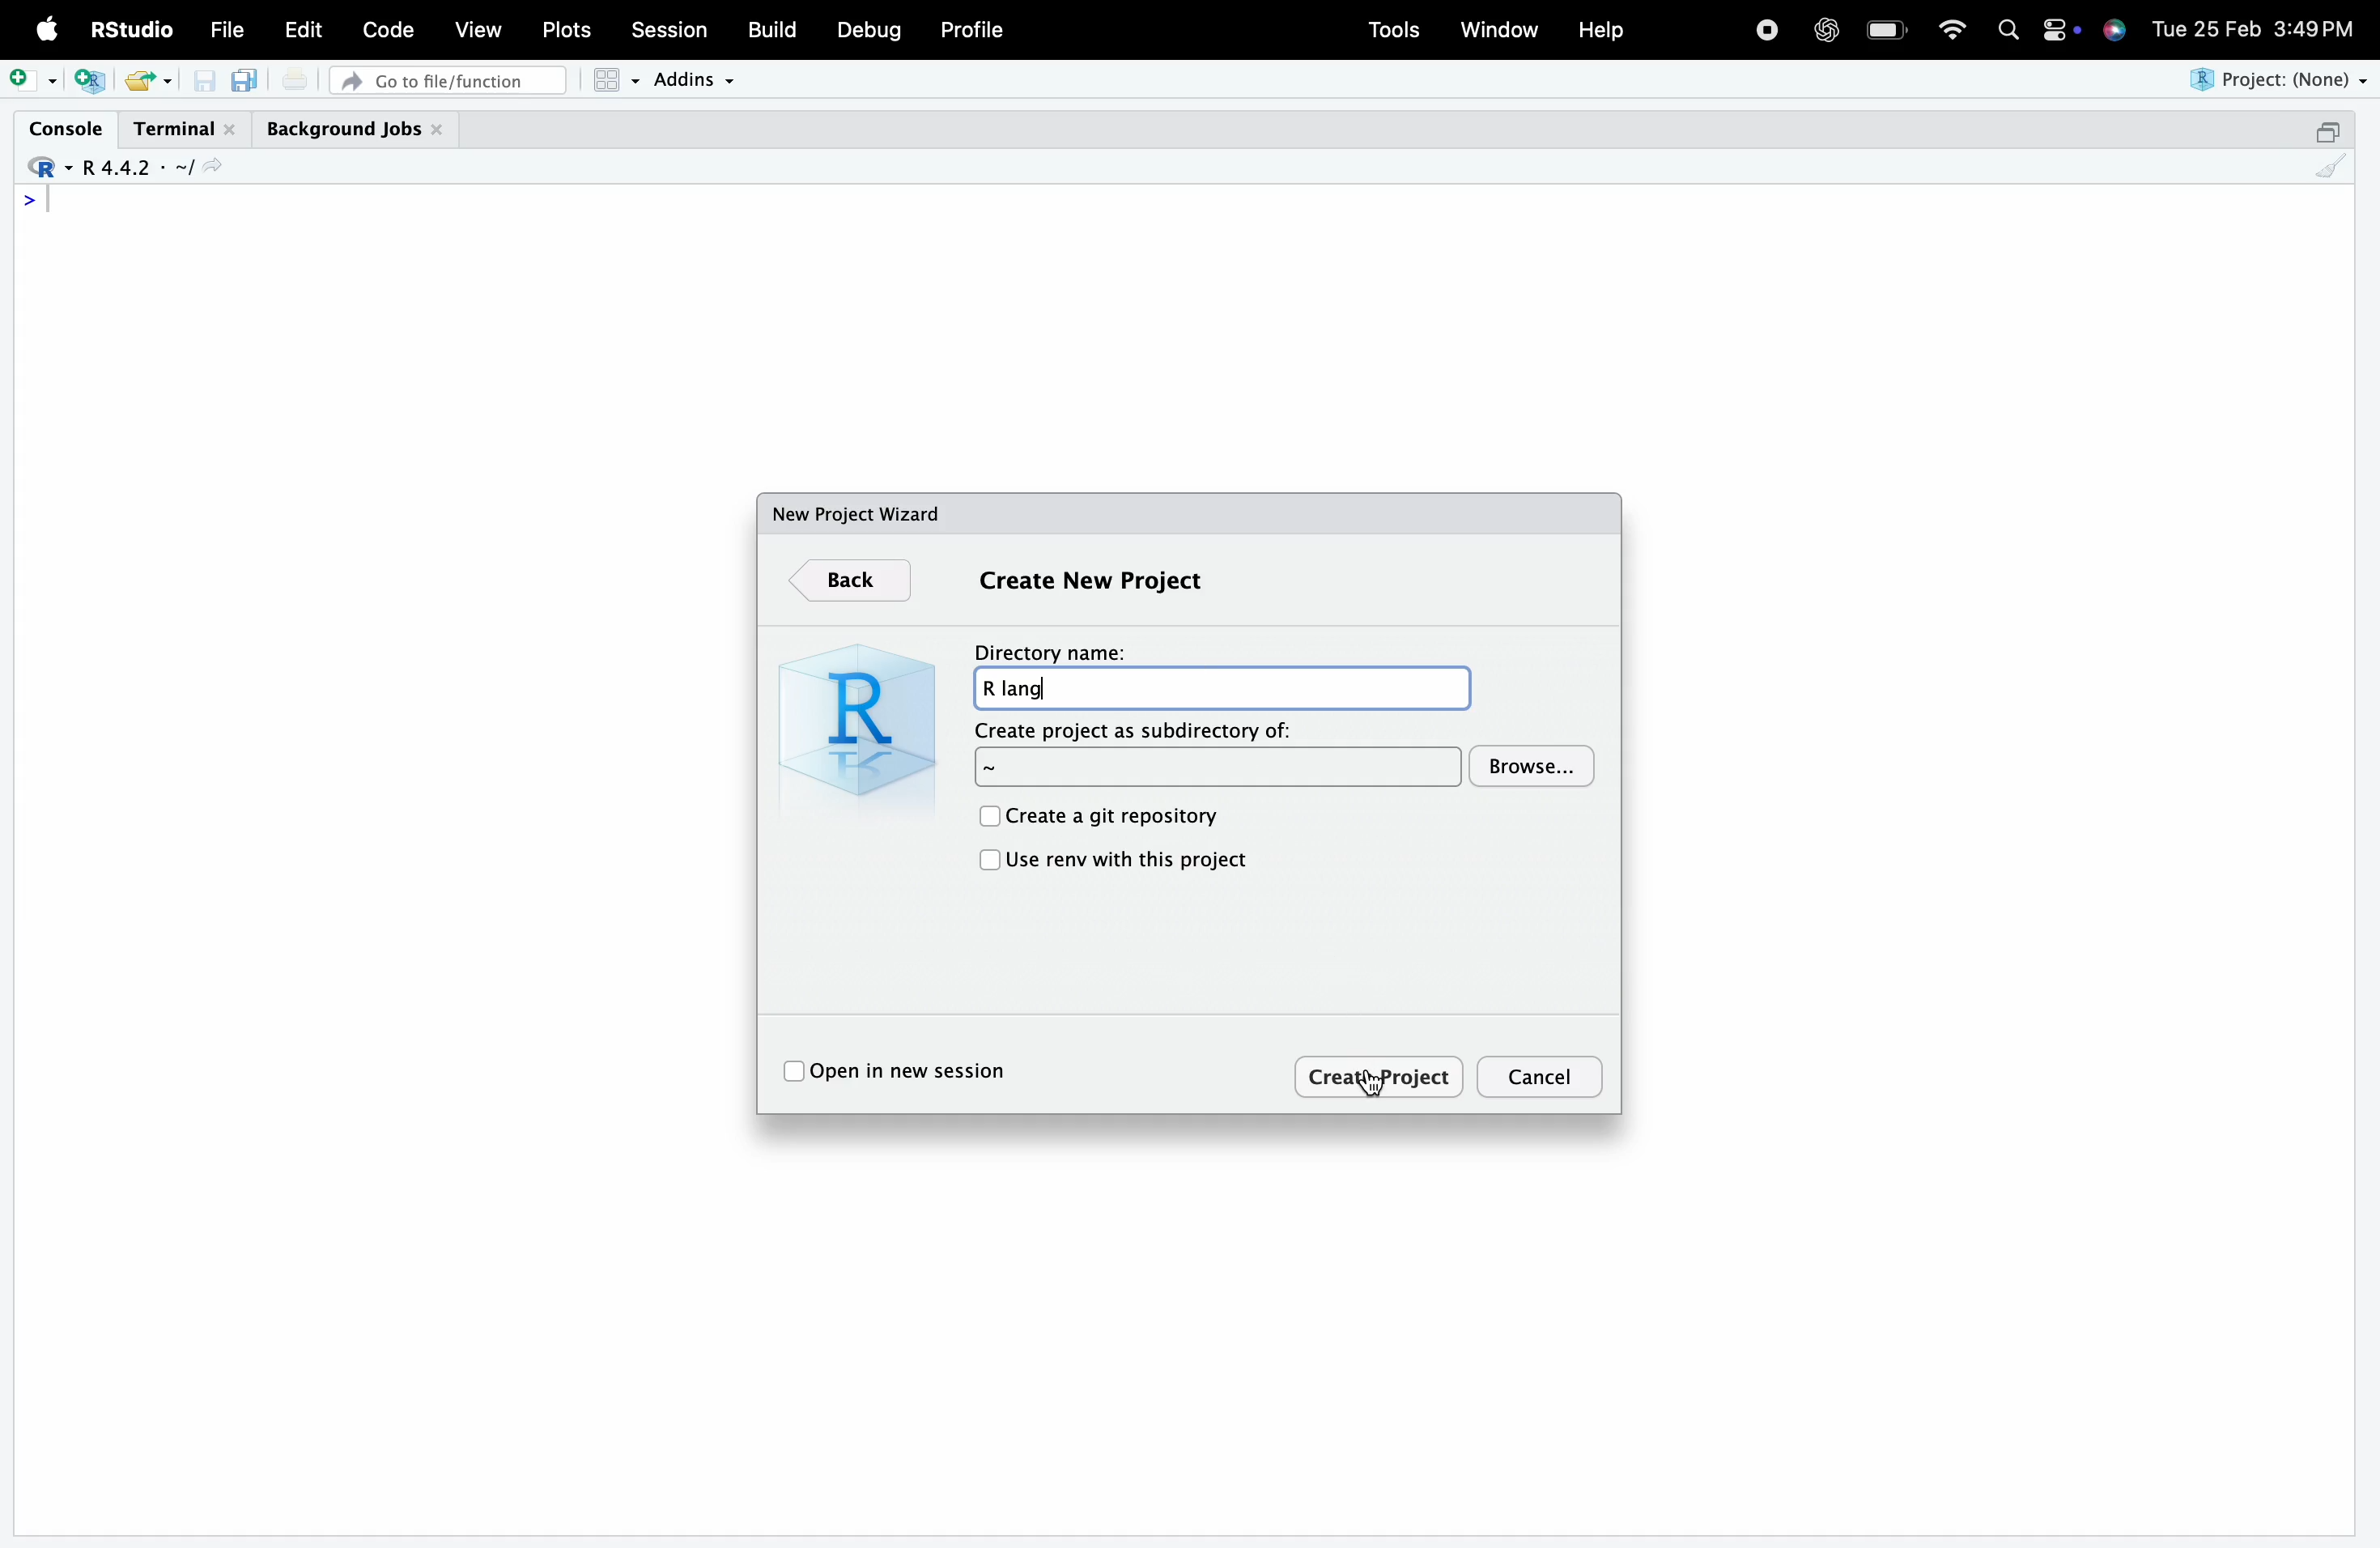  I want to click on Window, so click(1499, 27).